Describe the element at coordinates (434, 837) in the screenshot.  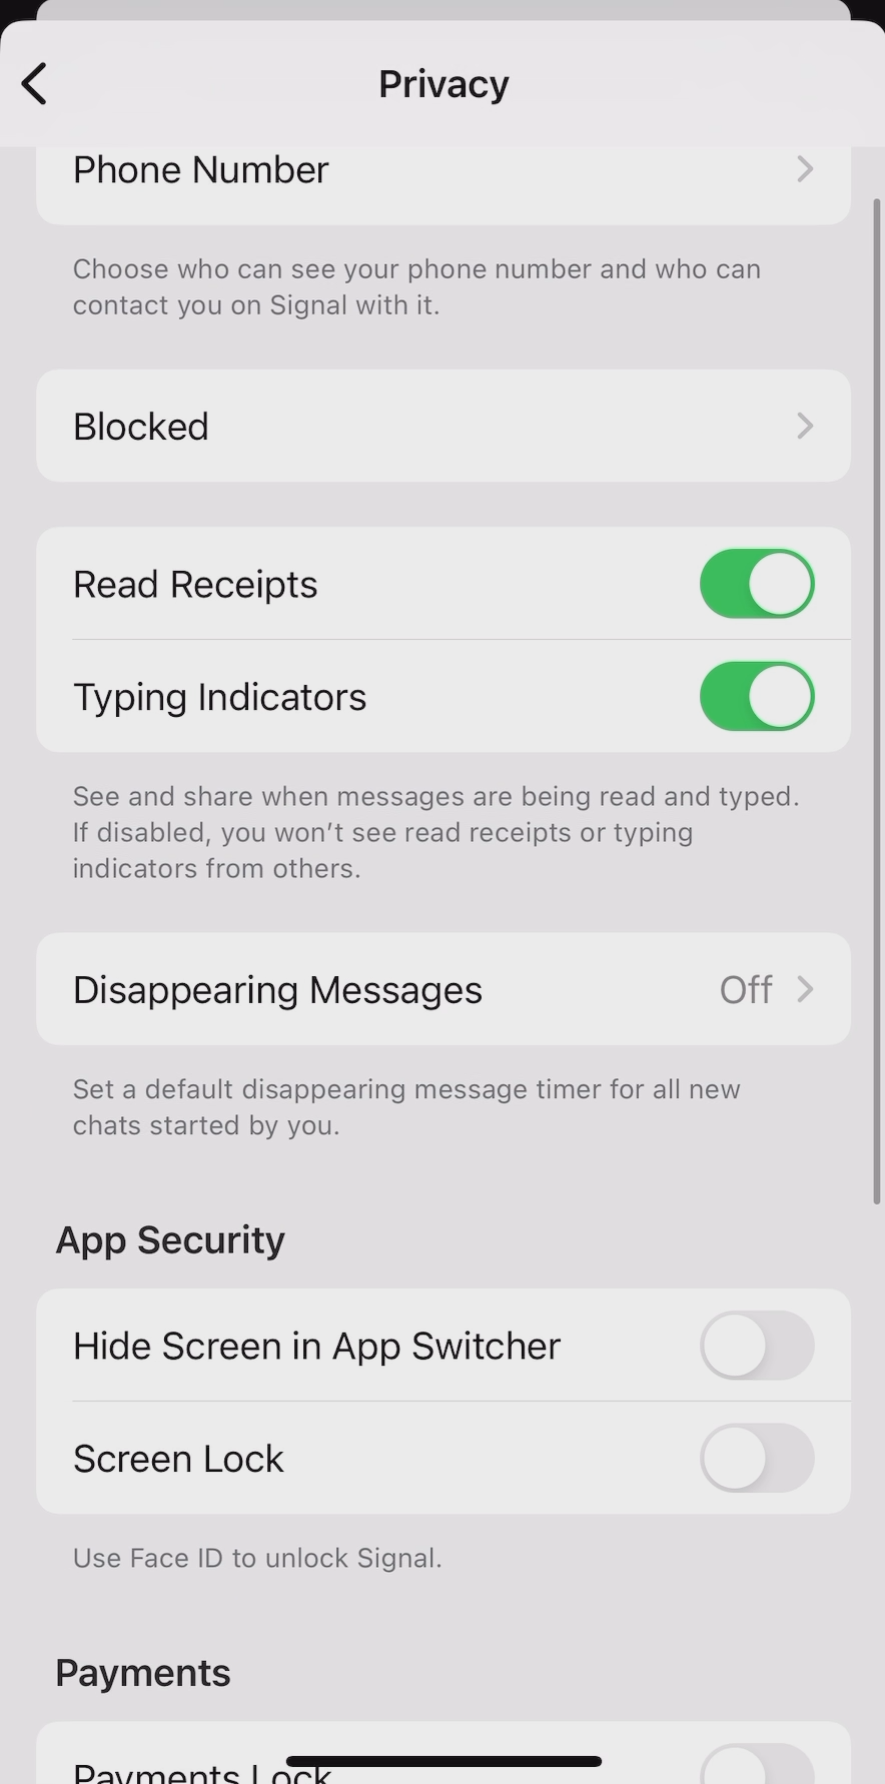
I see `informative text` at that location.